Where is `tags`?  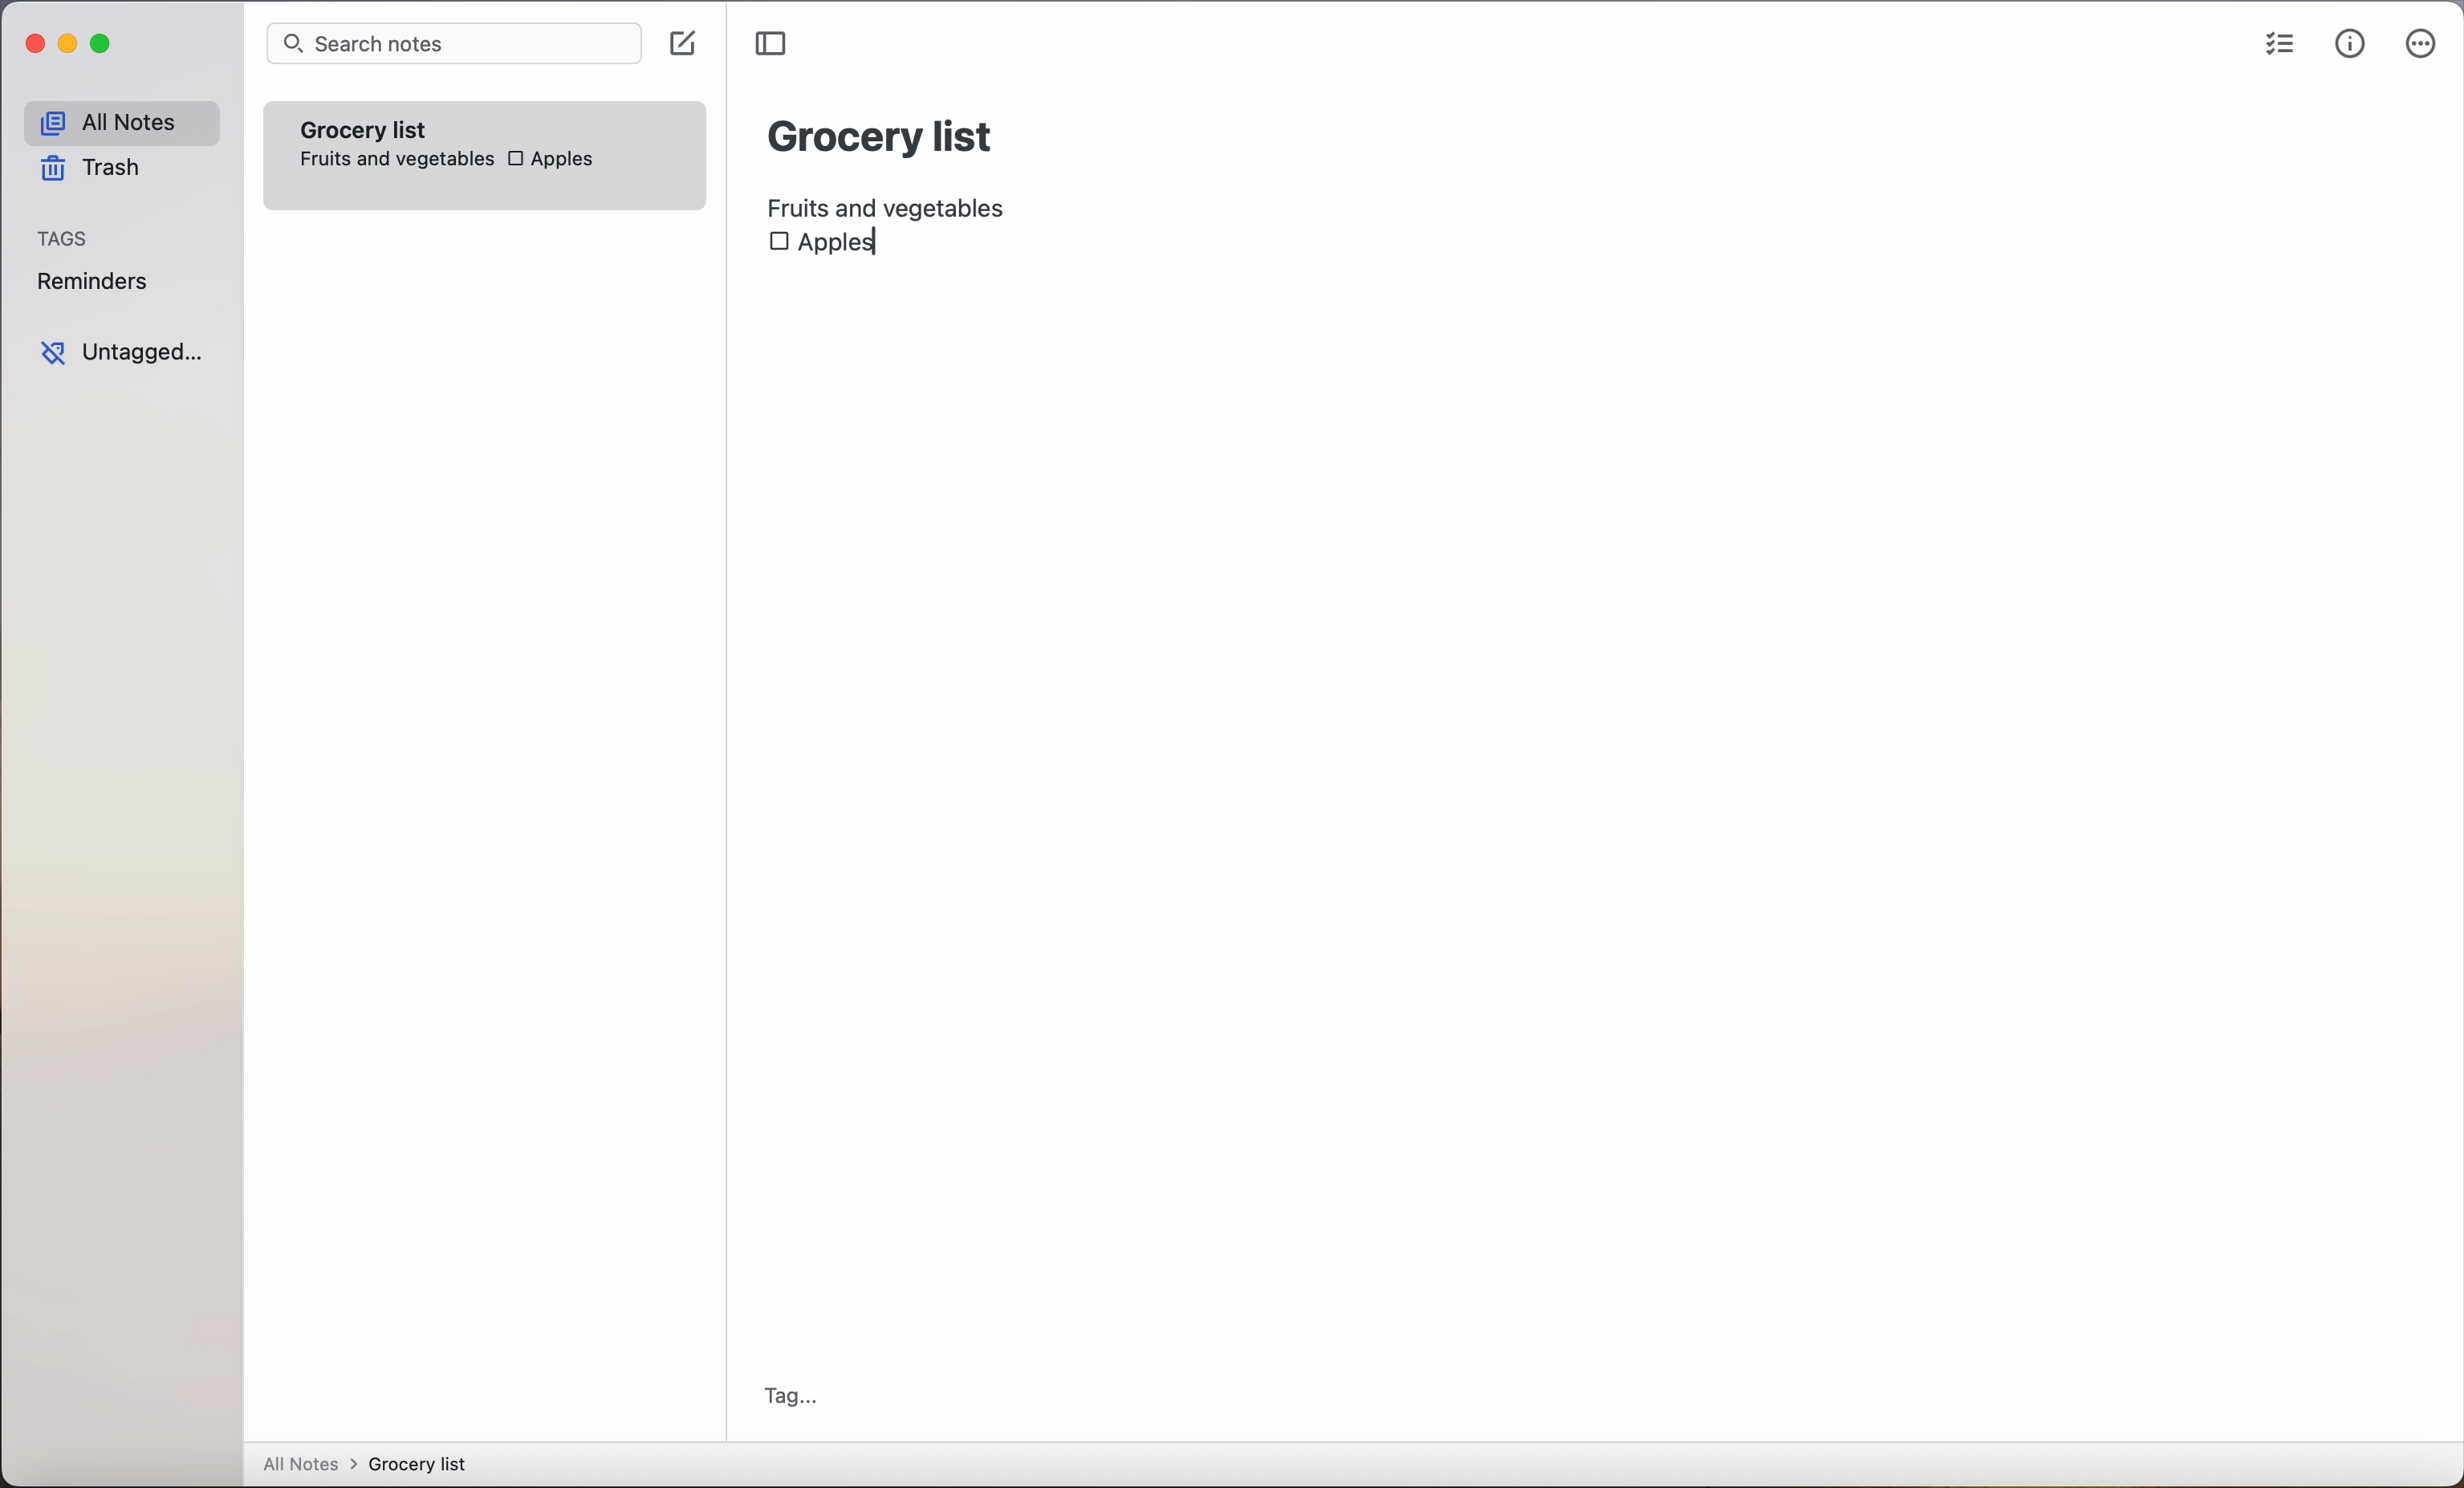 tags is located at coordinates (65, 240).